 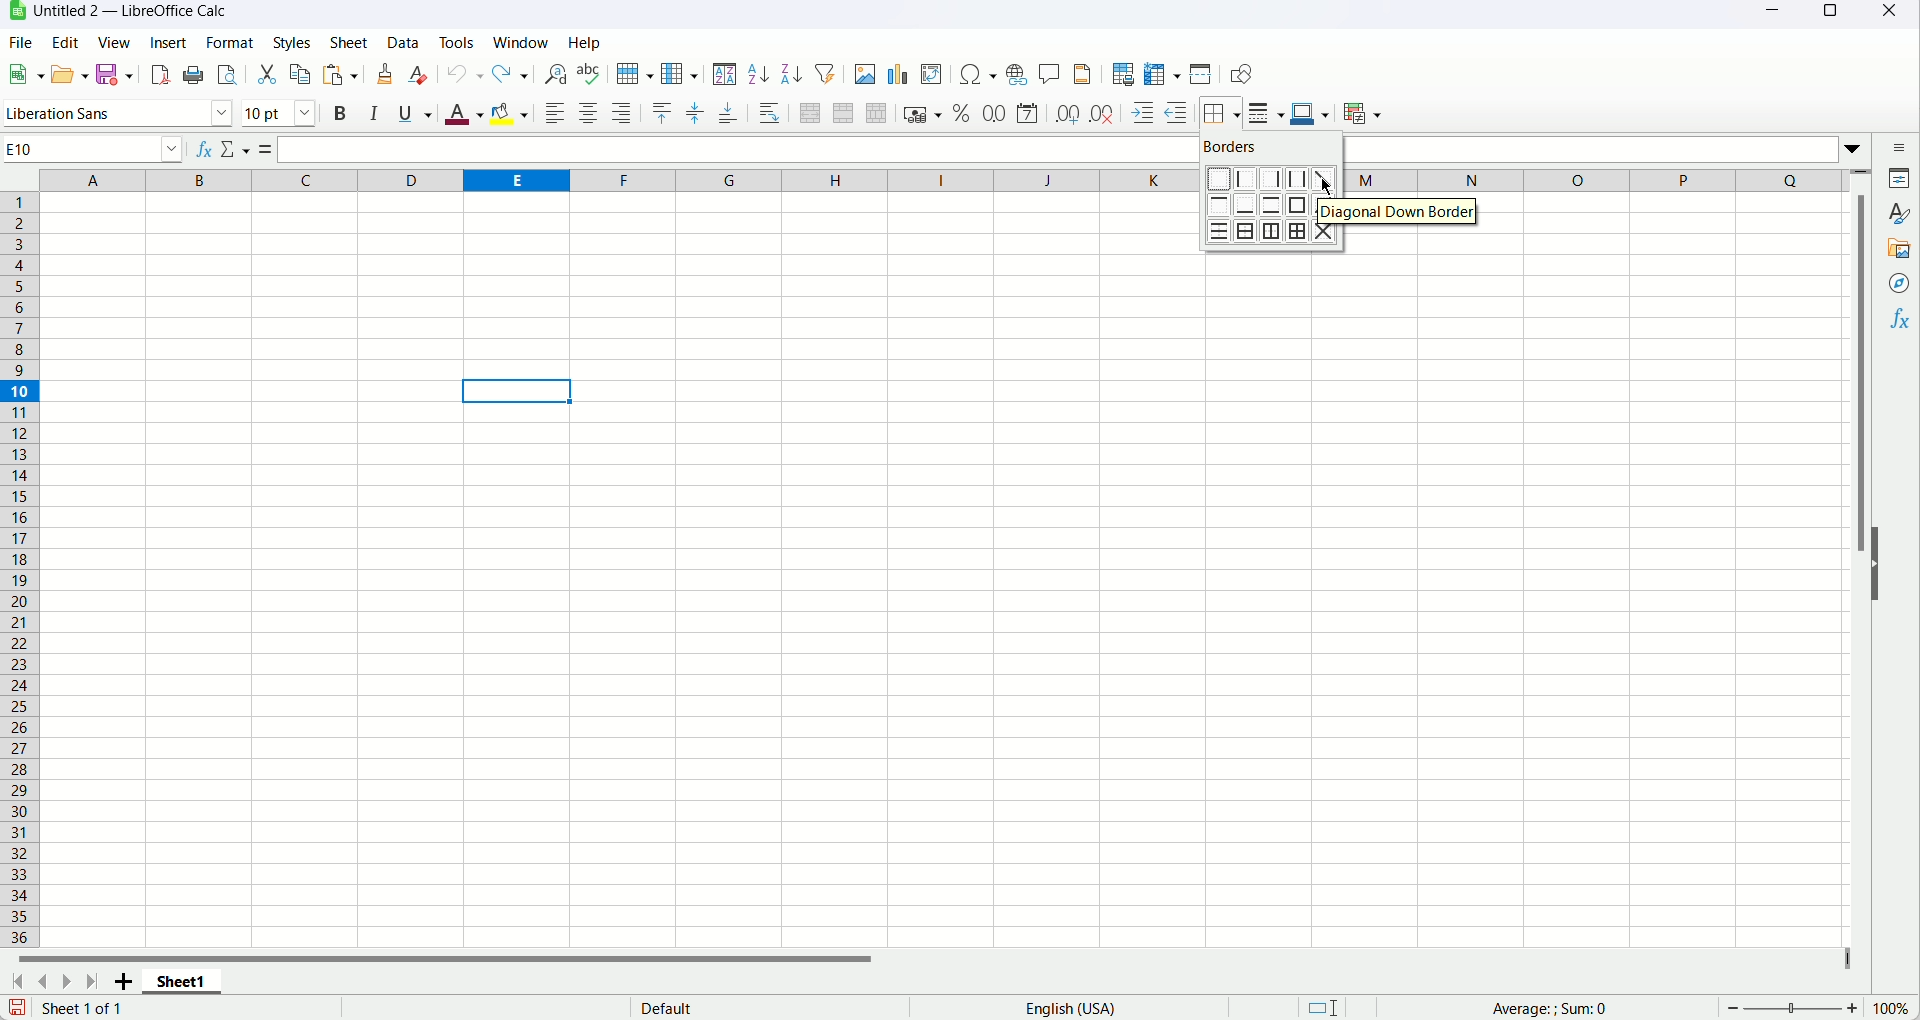 What do you see at coordinates (729, 110) in the screenshot?
I see `Align bottom` at bounding box center [729, 110].